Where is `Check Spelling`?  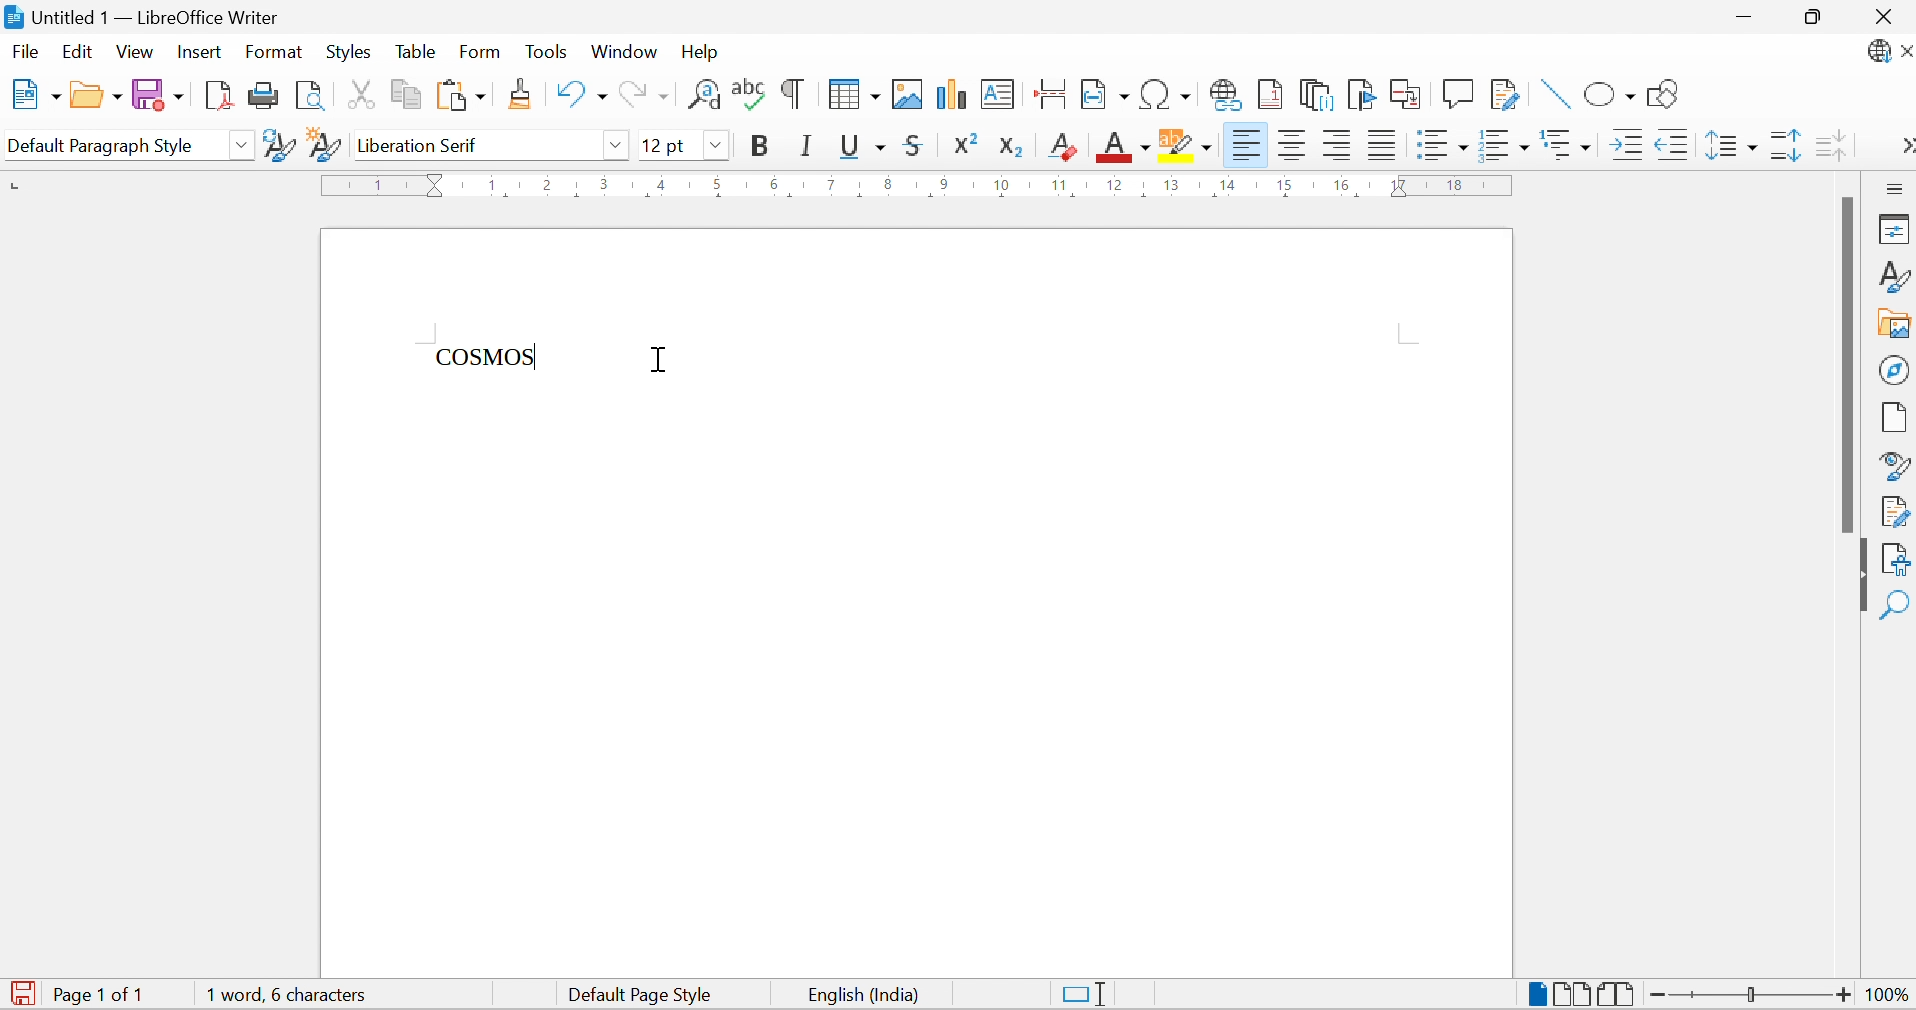 Check Spelling is located at coordinates (749, 95).